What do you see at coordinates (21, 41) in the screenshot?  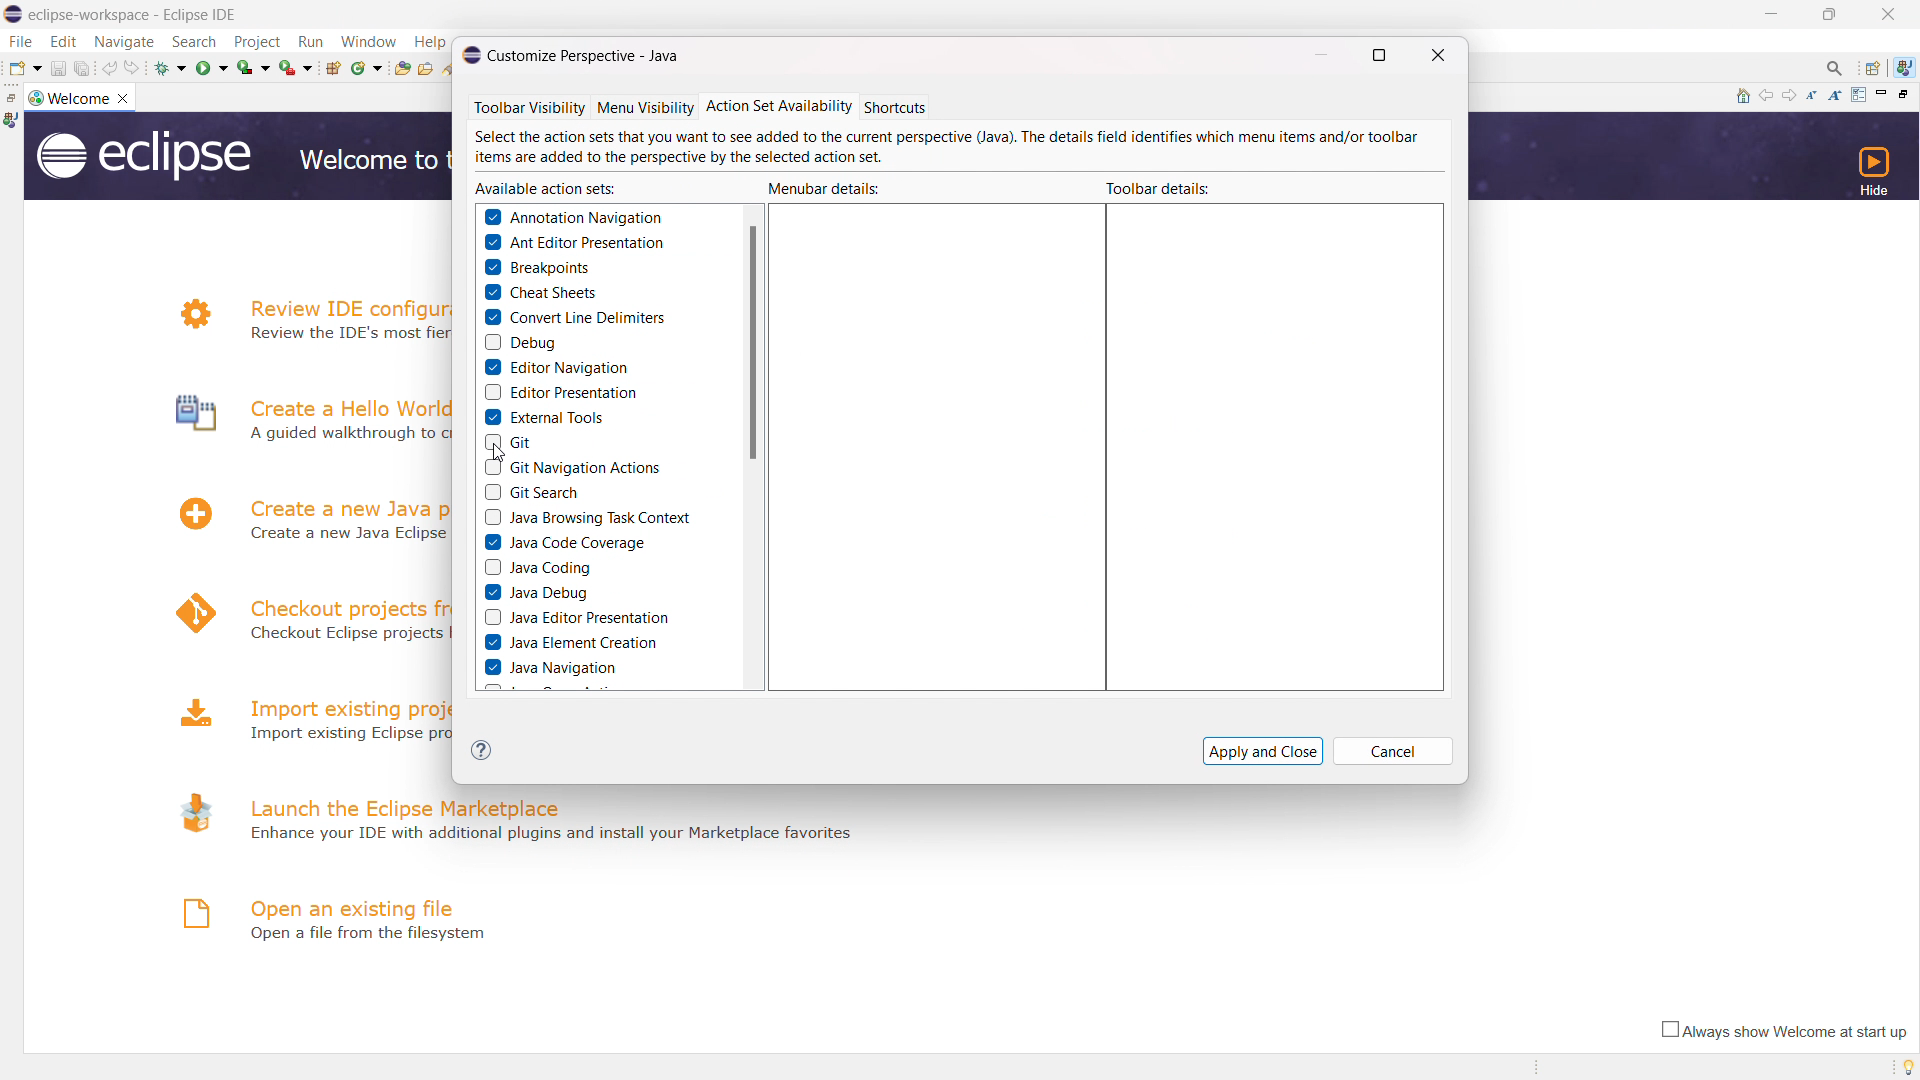 I see `file` at bounding box center [21, 41].